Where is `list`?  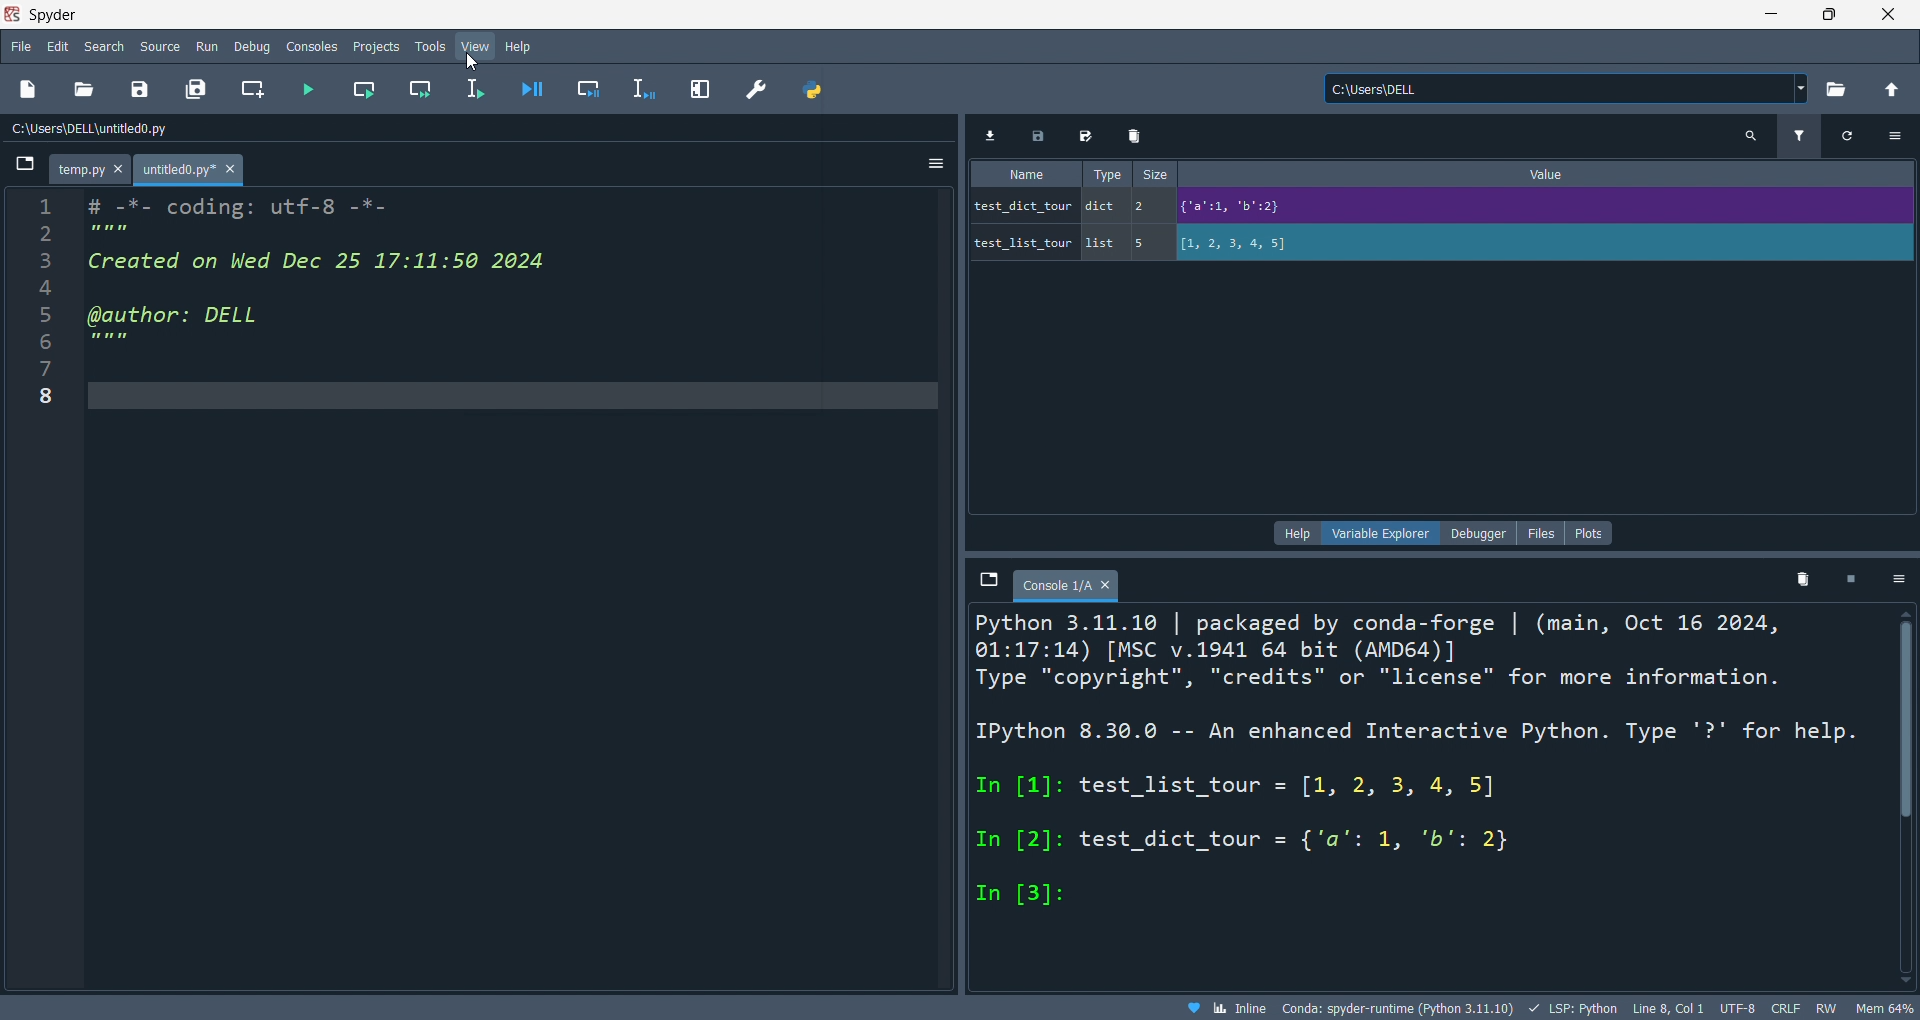 list is located at coordinates (1103, 244).